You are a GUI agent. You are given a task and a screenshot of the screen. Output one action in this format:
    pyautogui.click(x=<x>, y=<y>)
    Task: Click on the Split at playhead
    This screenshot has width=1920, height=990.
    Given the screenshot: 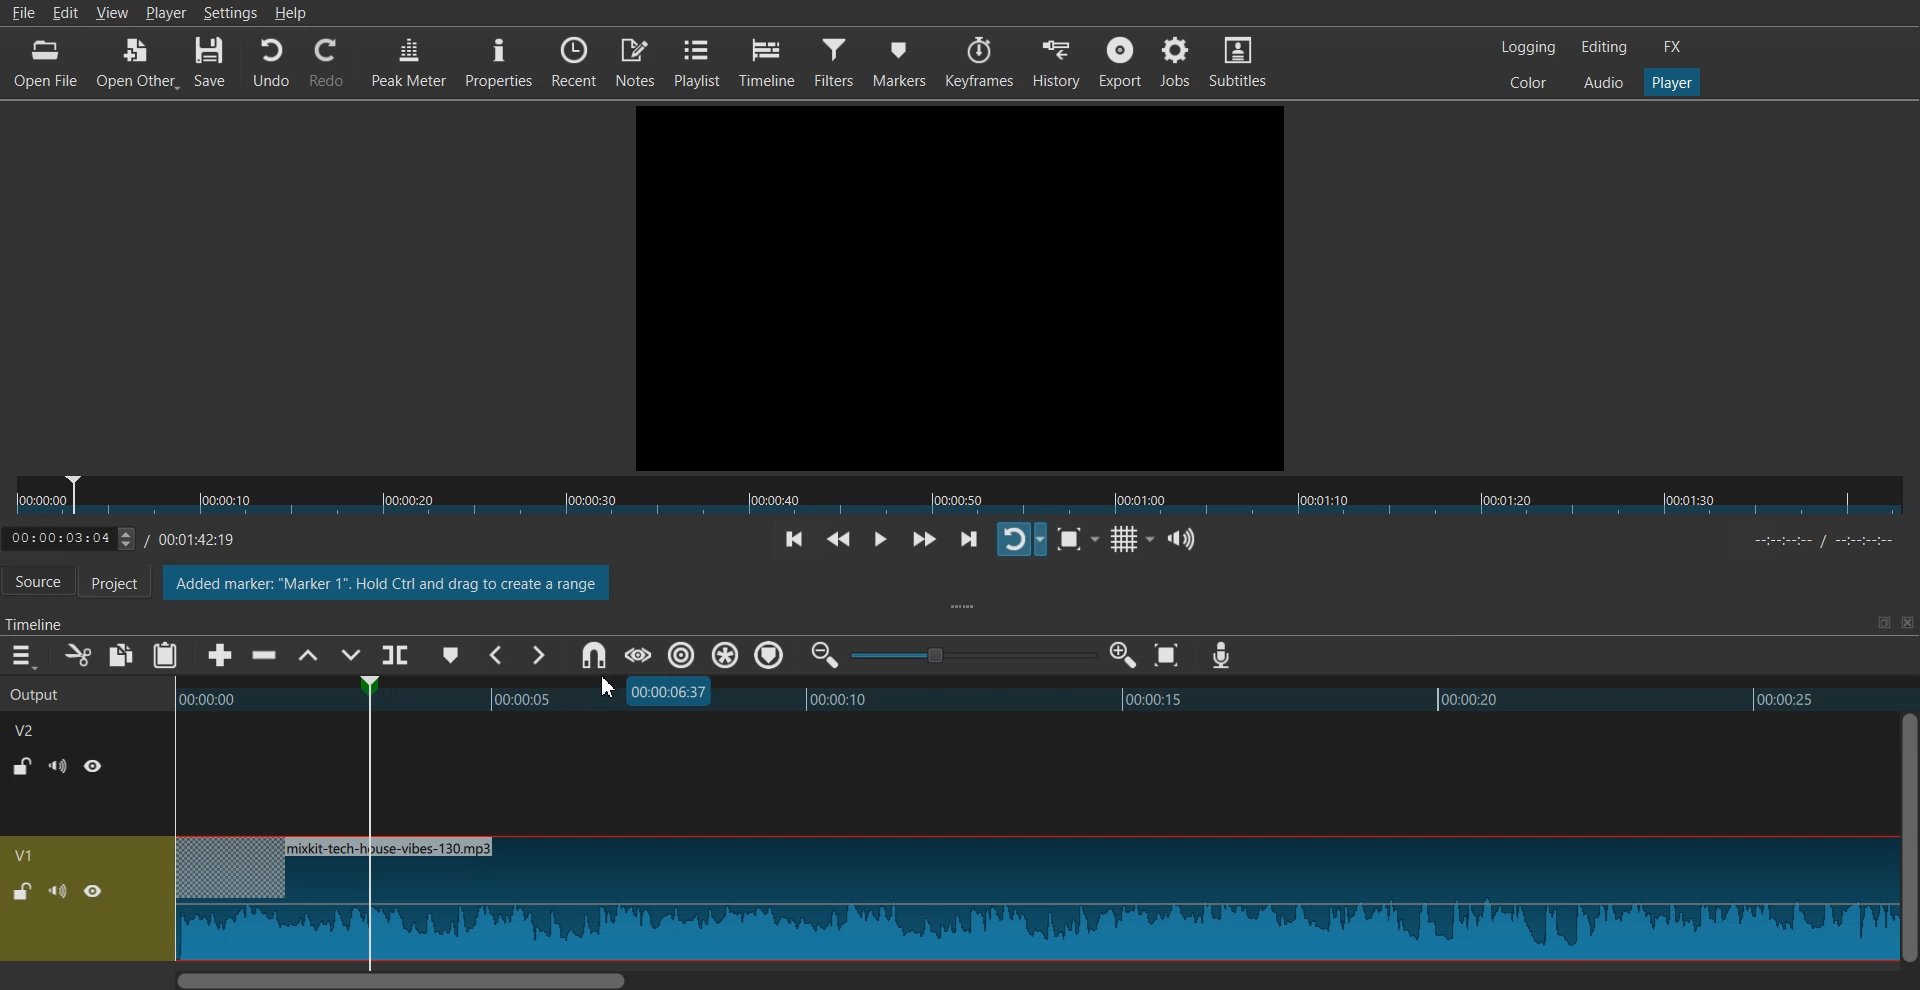 What is the action you would take?
    pyautogui.click(x=399, y=651)
    